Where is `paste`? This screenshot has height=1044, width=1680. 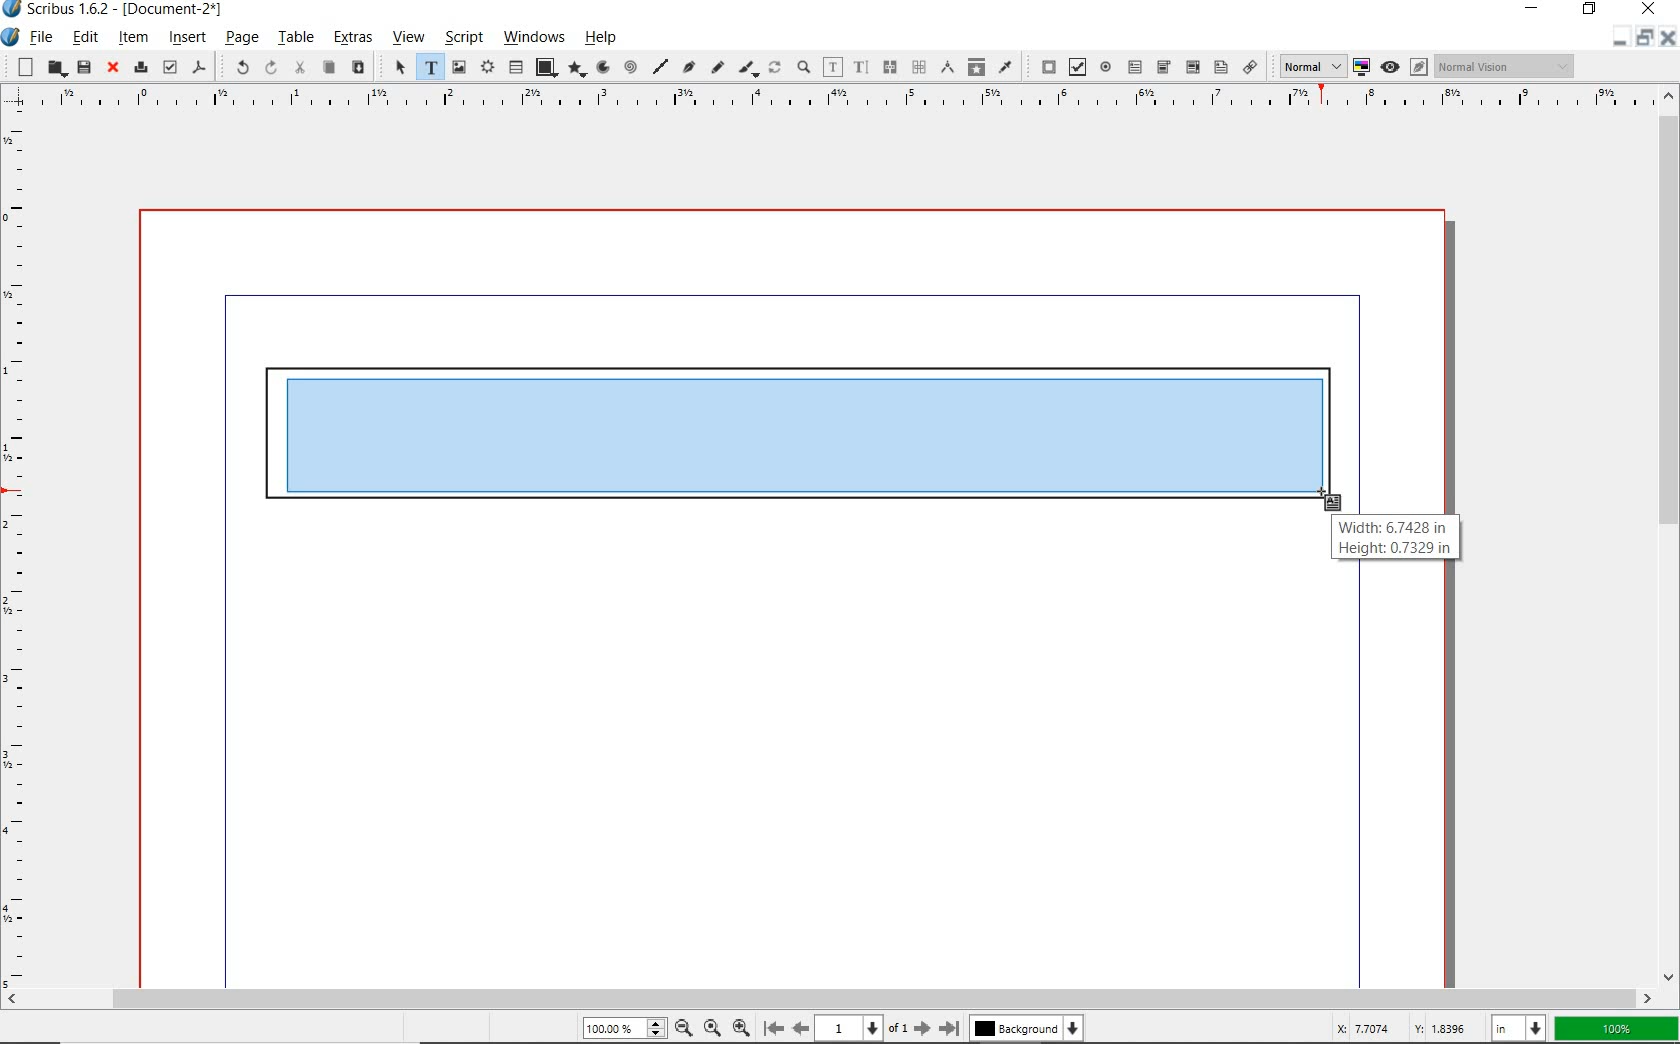
paste is located at coordinates (358, 67).